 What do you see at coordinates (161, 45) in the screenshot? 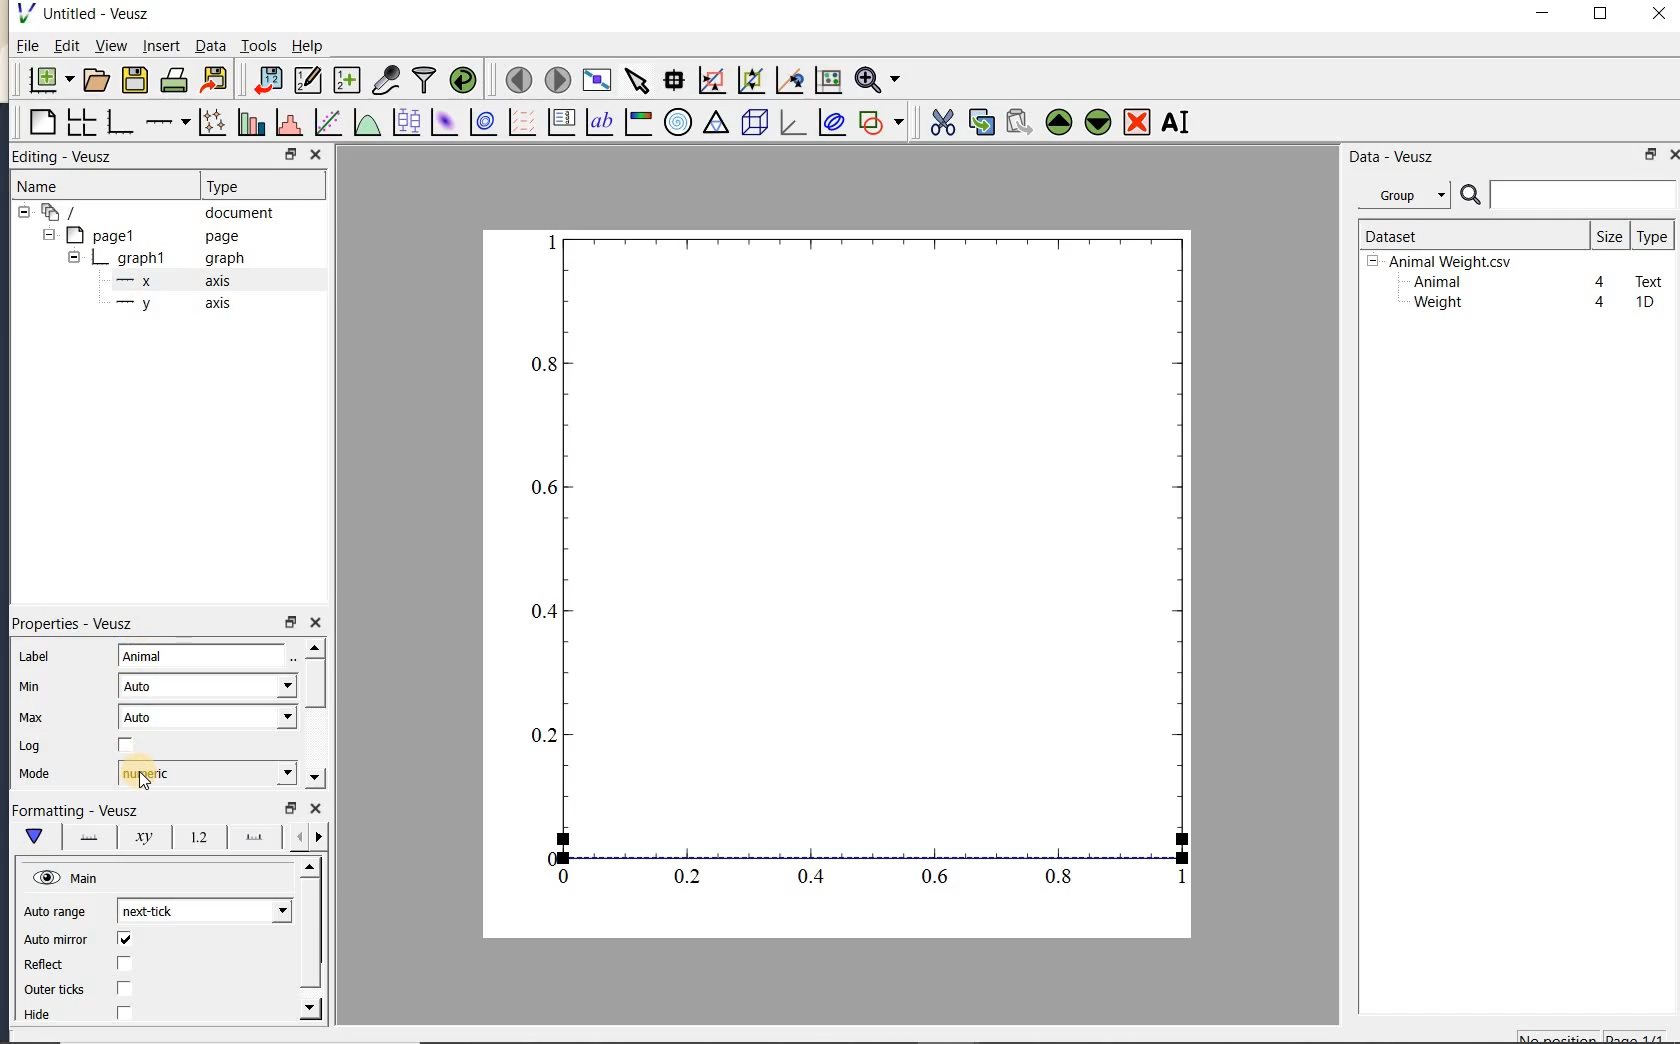
I see `insert` at bounding box center [161, 45].